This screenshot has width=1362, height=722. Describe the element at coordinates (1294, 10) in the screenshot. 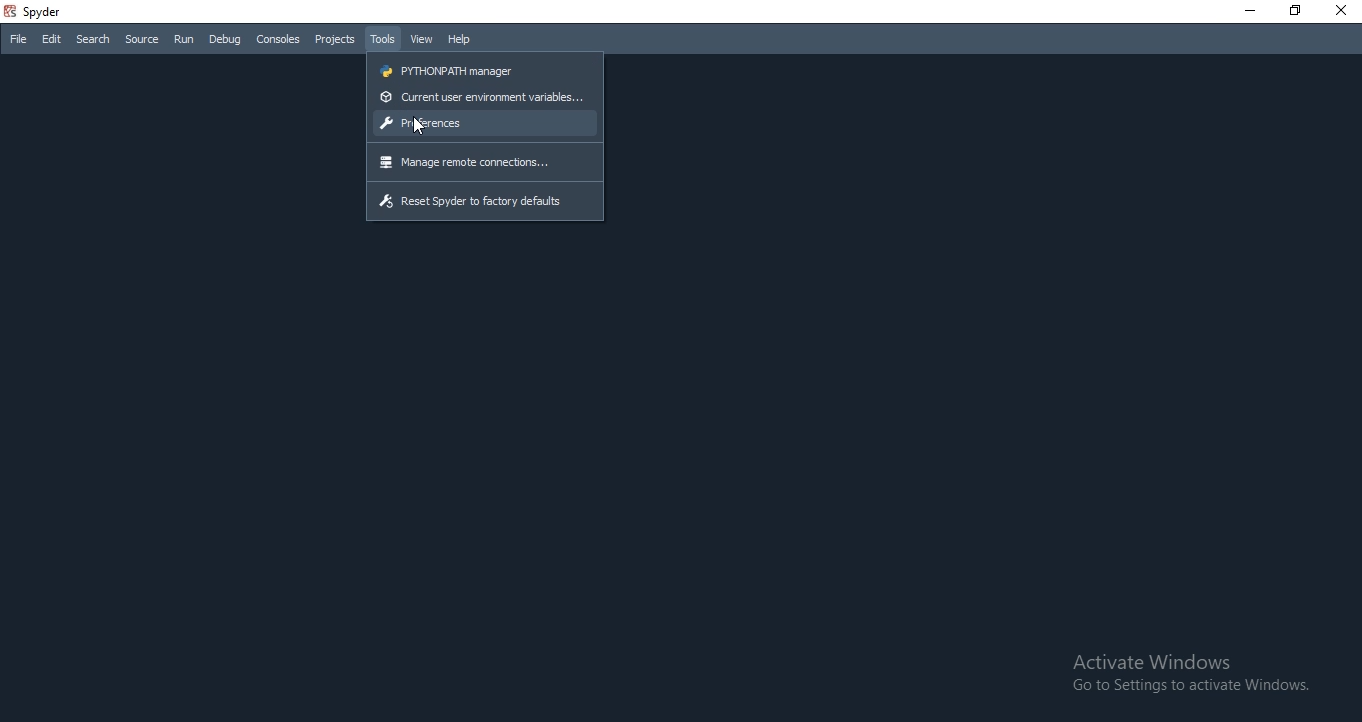

I see `Restore` at that location.